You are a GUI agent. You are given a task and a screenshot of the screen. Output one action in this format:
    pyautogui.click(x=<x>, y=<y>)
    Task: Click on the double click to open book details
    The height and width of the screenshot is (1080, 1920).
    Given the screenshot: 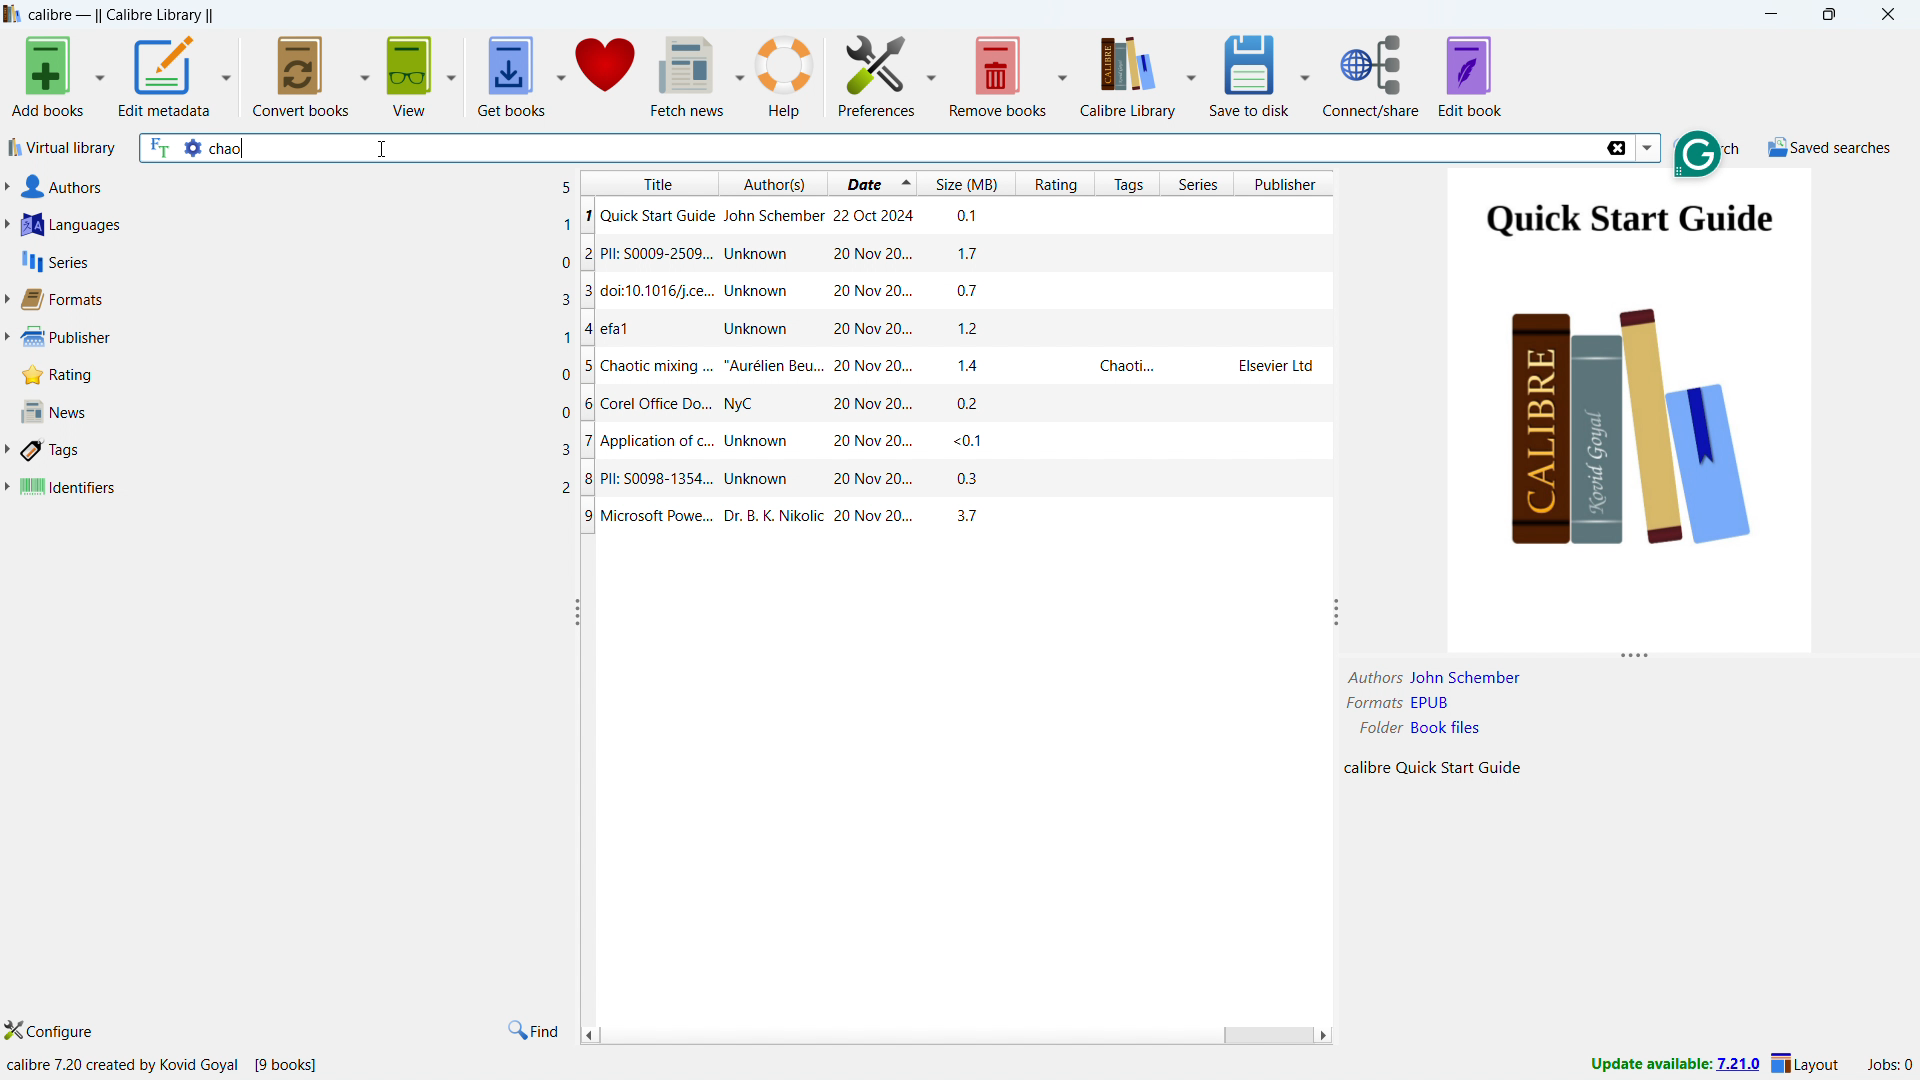 What is the action you would take?
    pyautogui.click(x=1634, y=409)
    